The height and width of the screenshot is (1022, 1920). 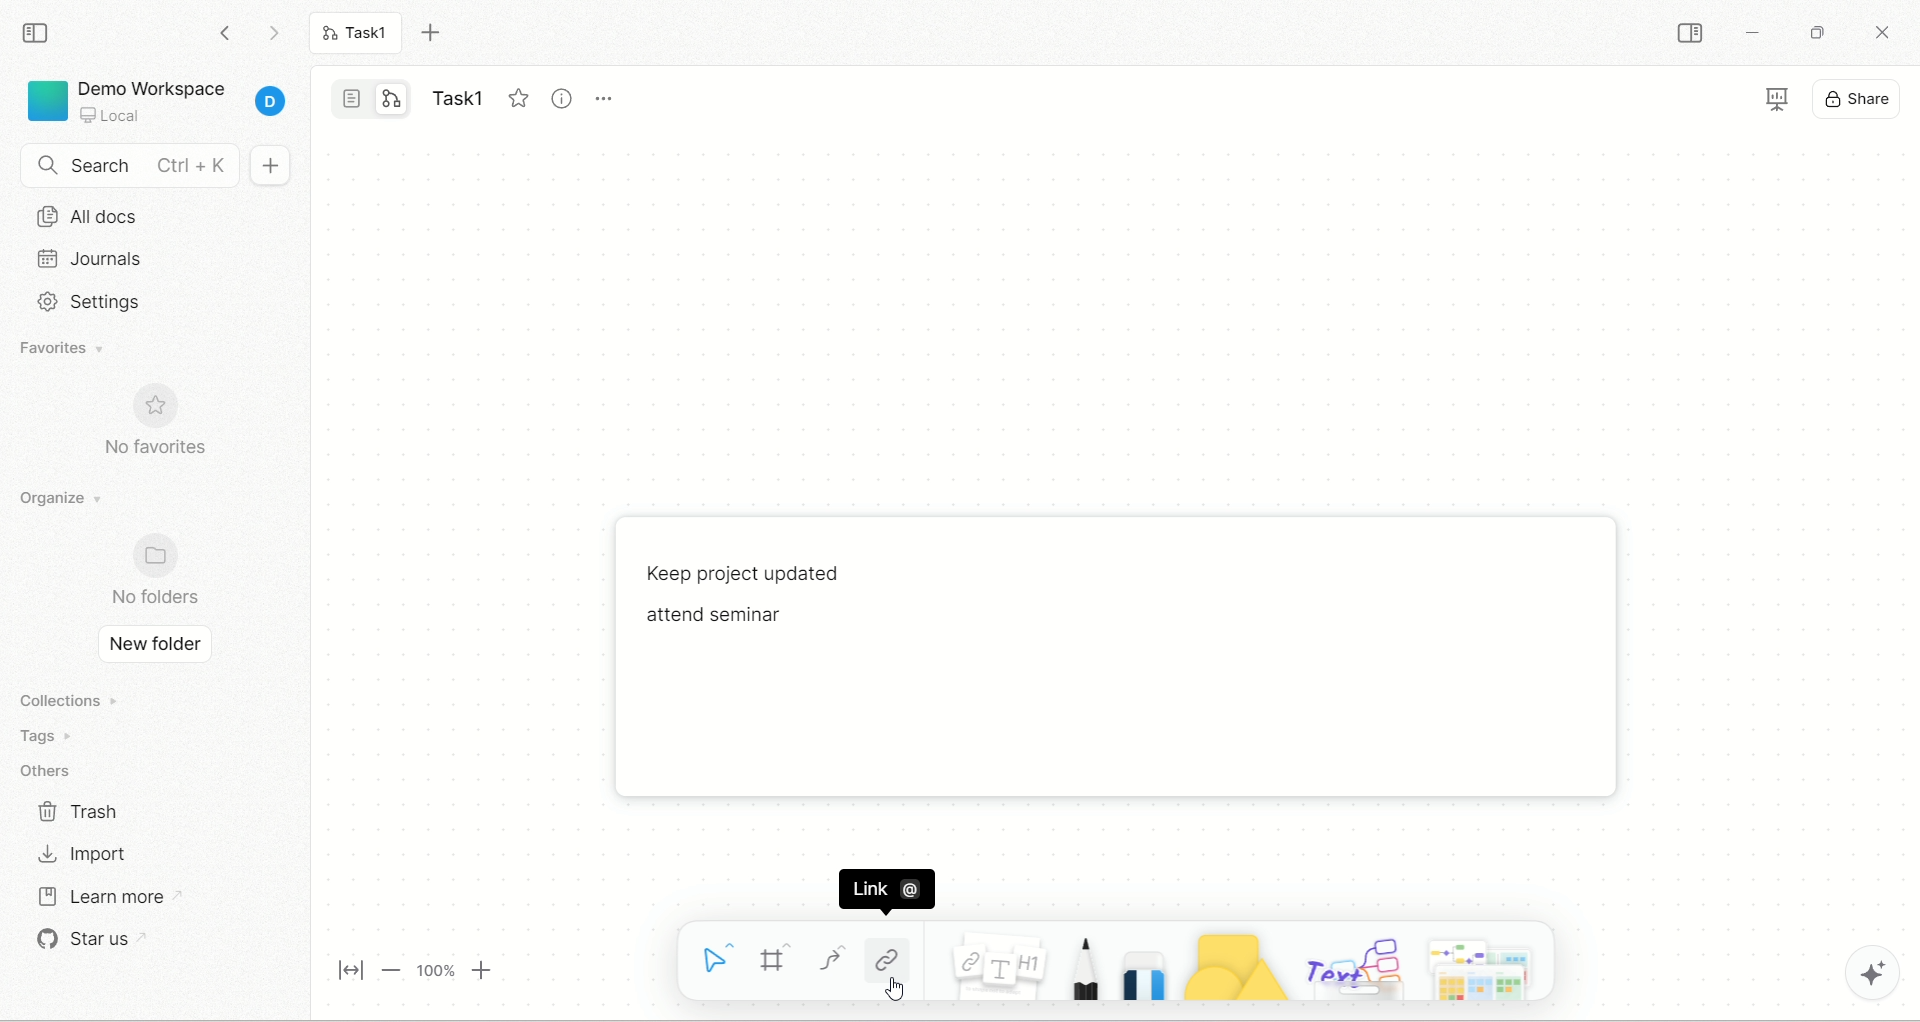 What do you see at coordinates (710, 960) in the screenshot?
I see `select` at bounding box center [710, 960].